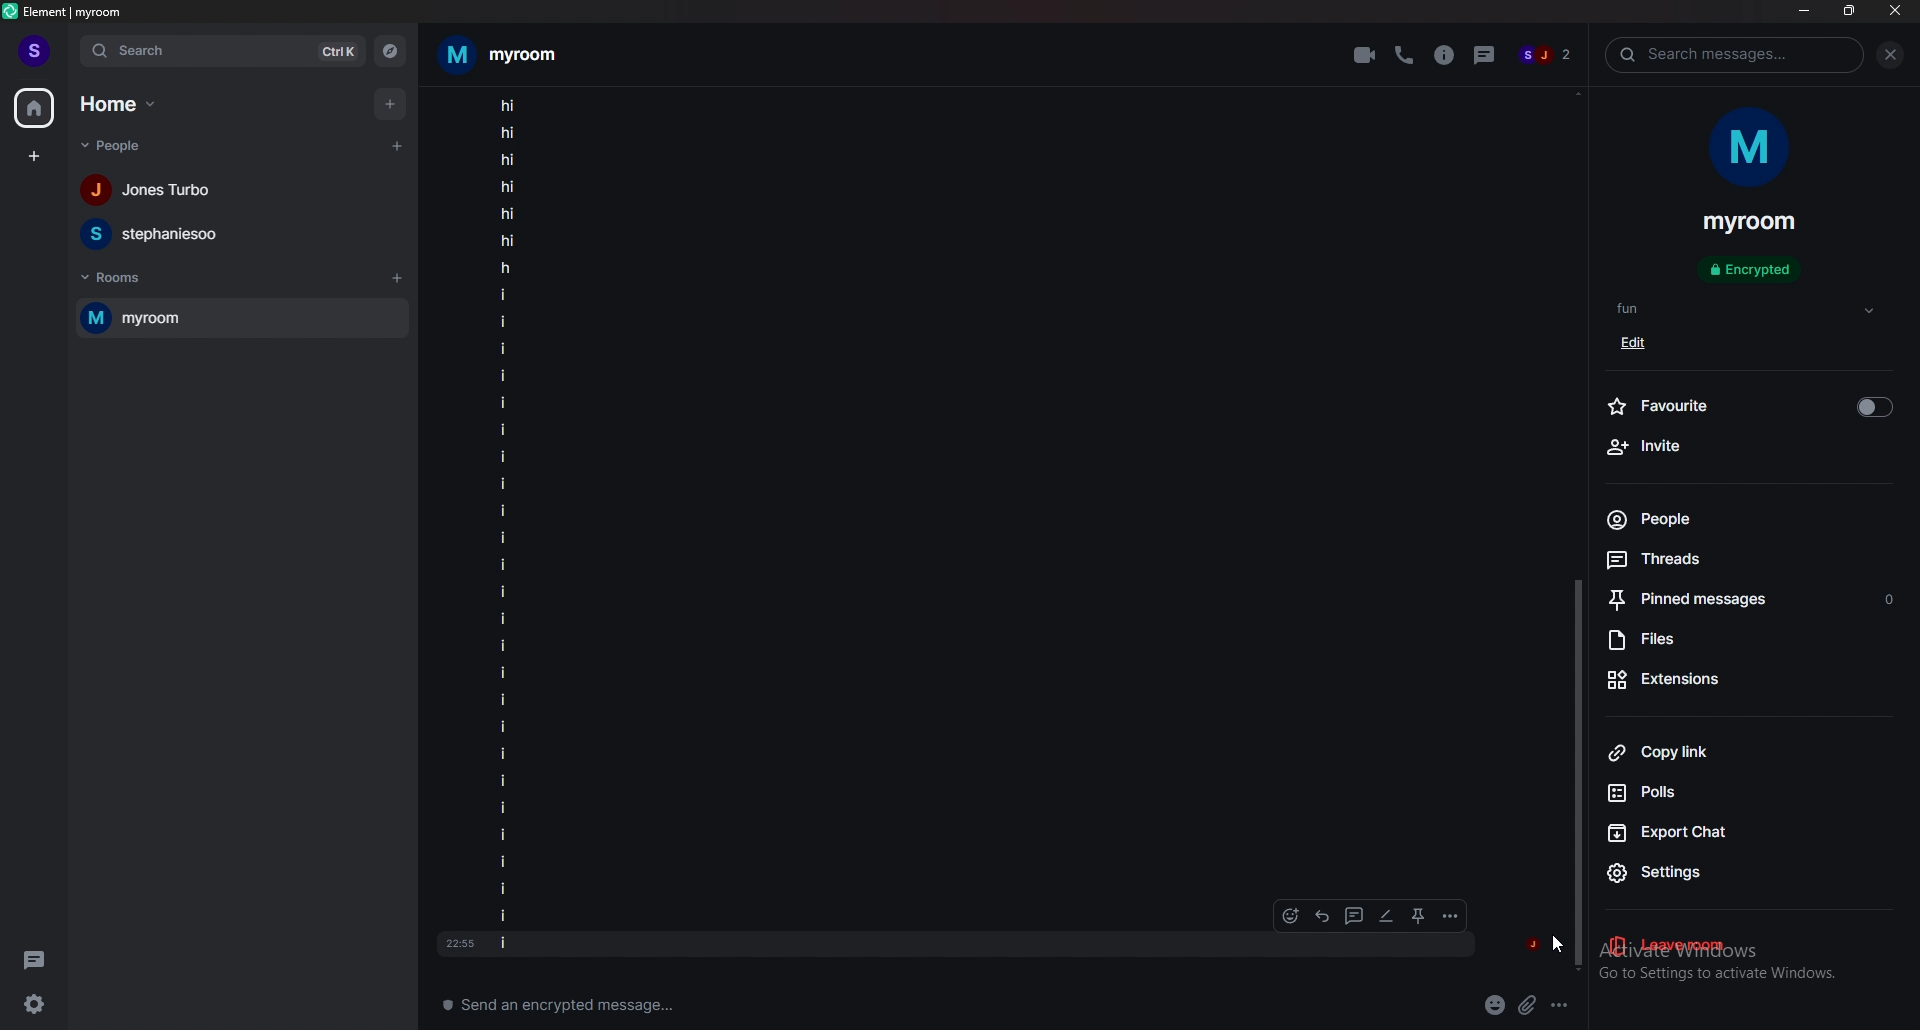 The image size is (1920, 1030). Describe the element at coordinates (511, 52) in the screenshot. I see `myroom` at that location.